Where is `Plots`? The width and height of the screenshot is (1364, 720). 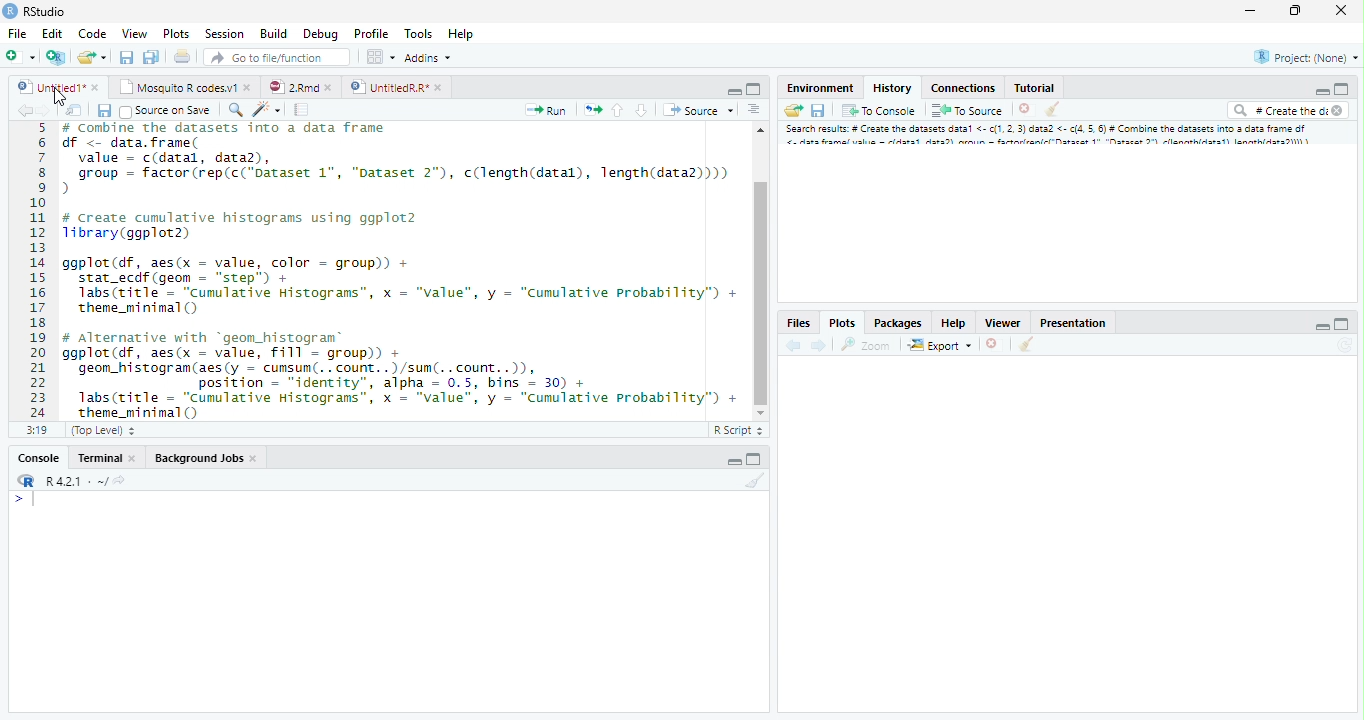
Plots is located at coordinates (841, 322).